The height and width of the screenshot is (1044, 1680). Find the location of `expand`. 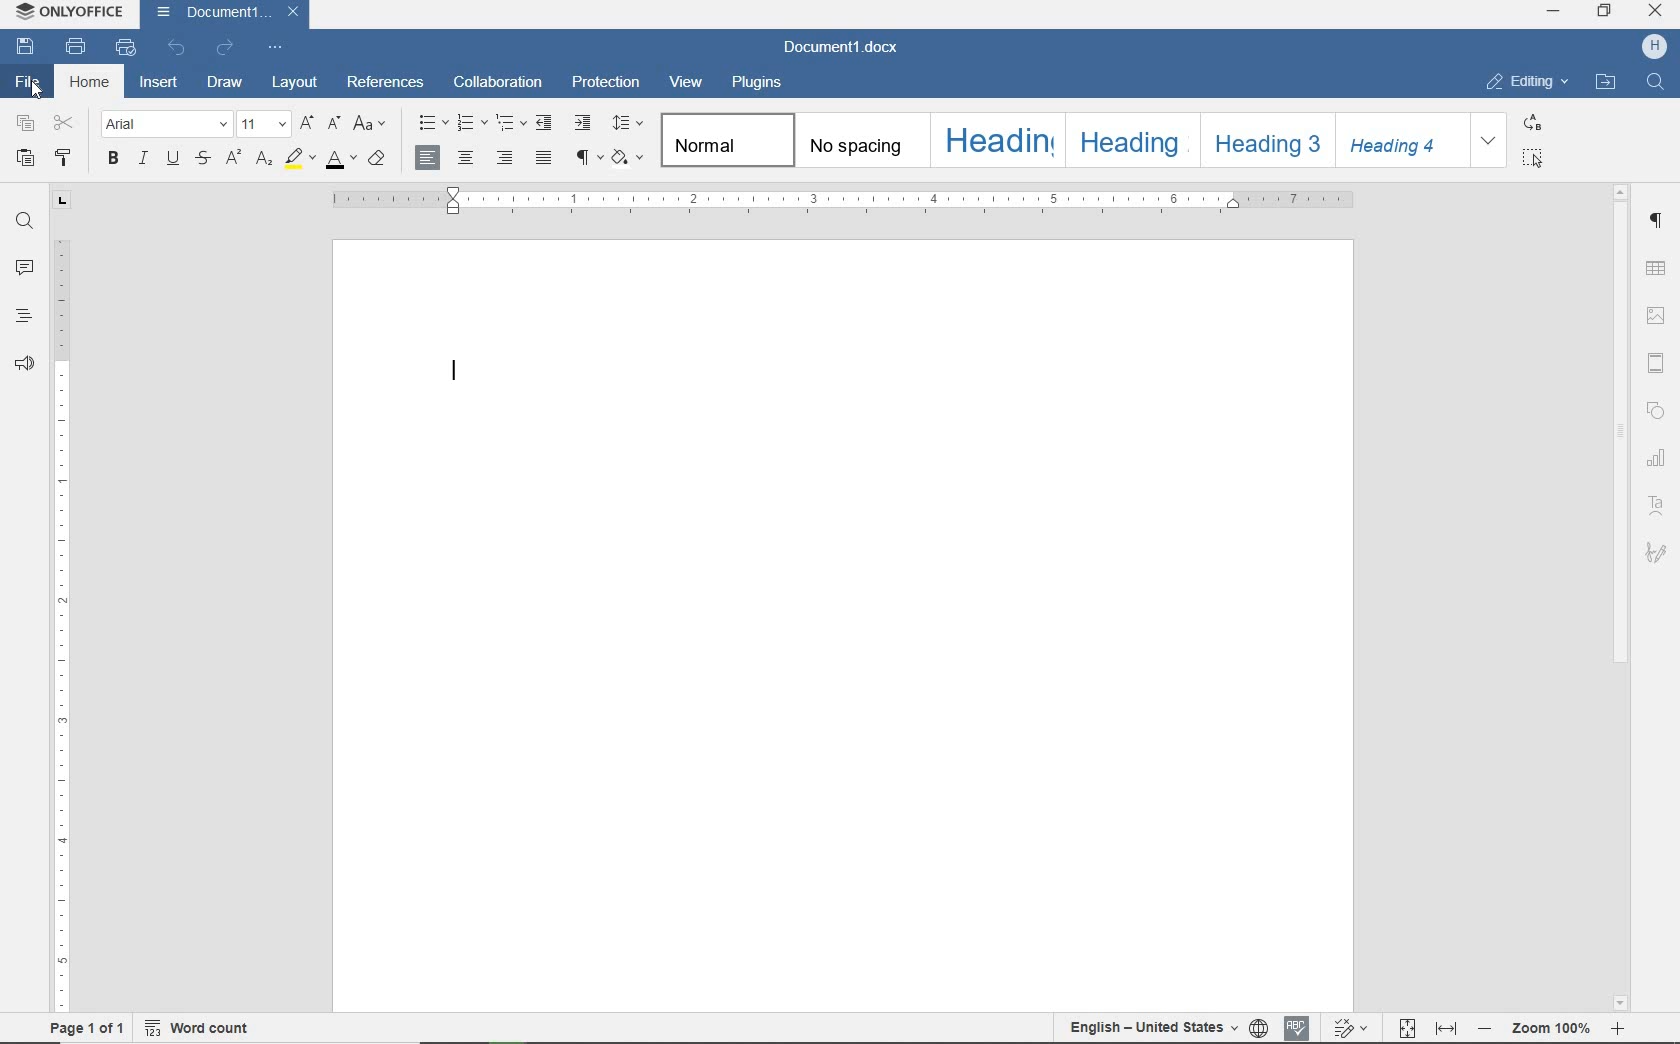

expand is located at coordinates (1489, 140).